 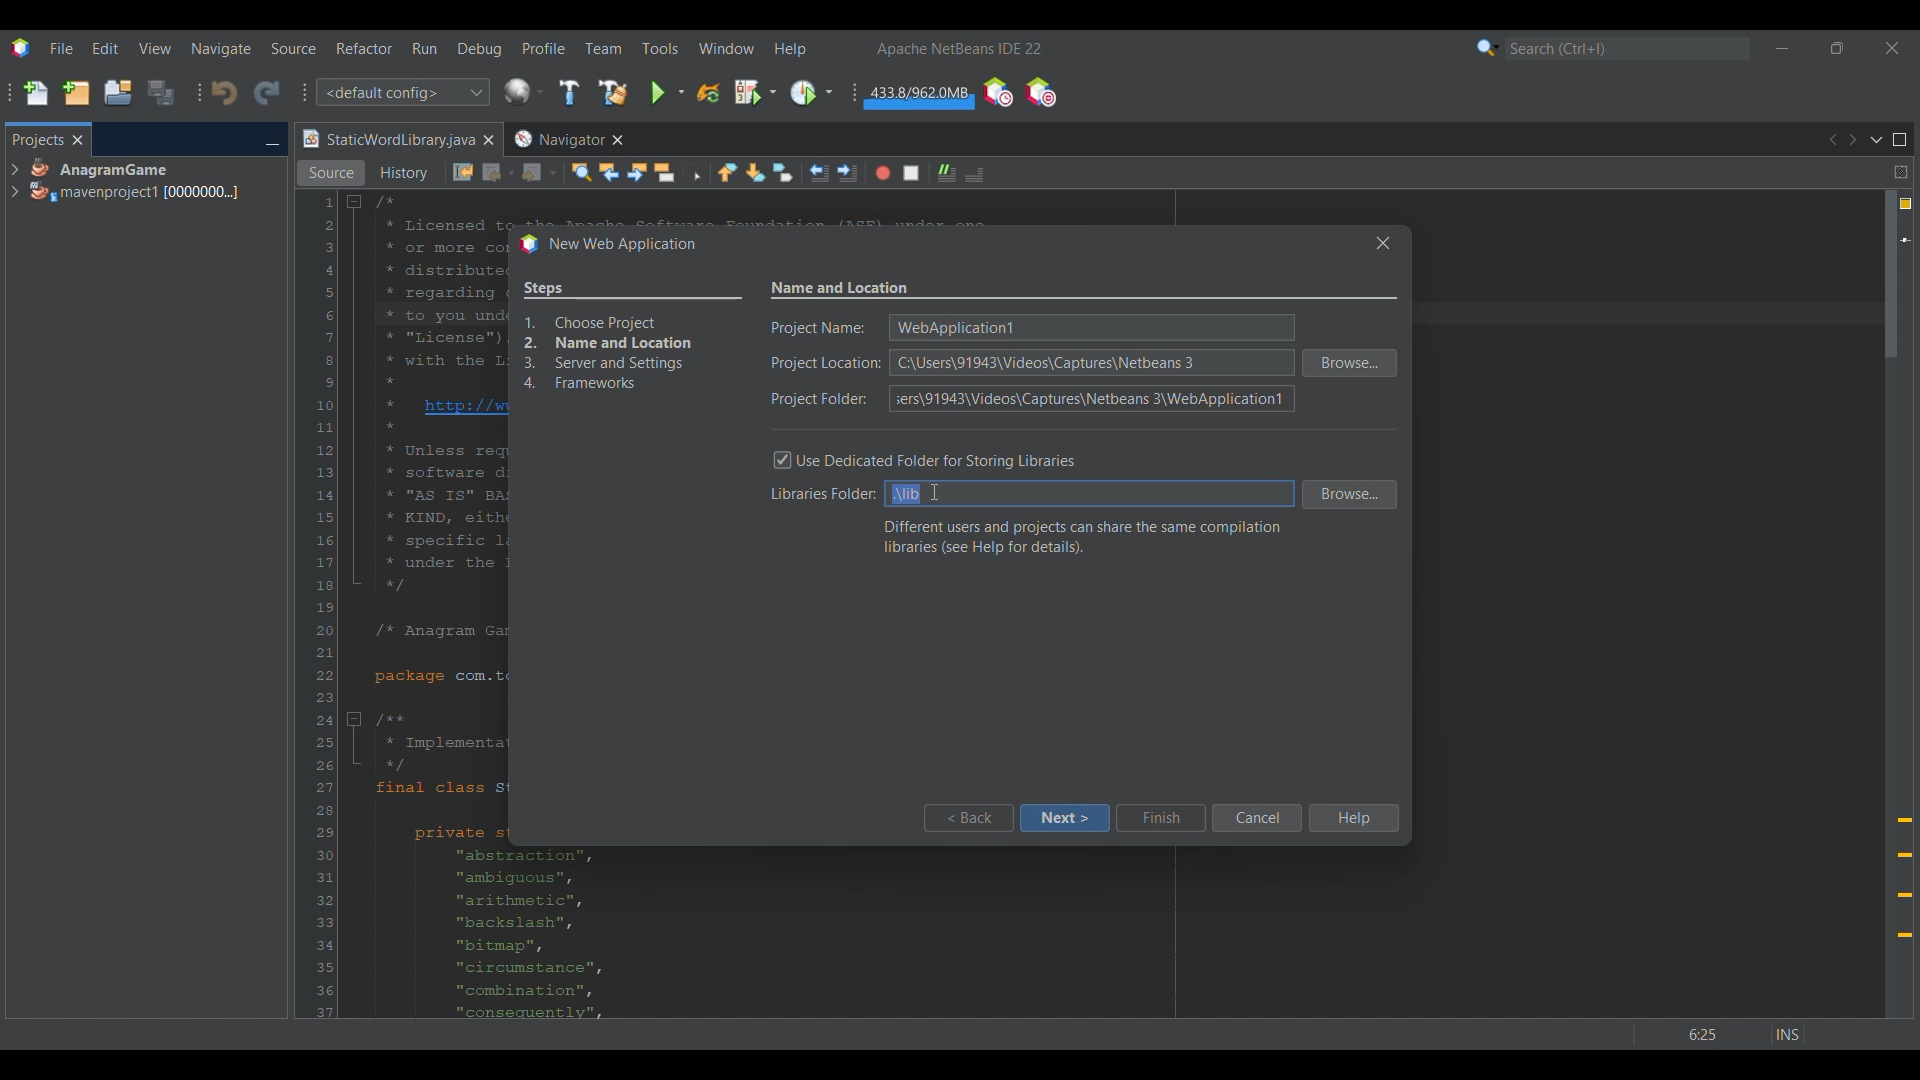 I want to click on Close interface, so click(x=1892, y=48).